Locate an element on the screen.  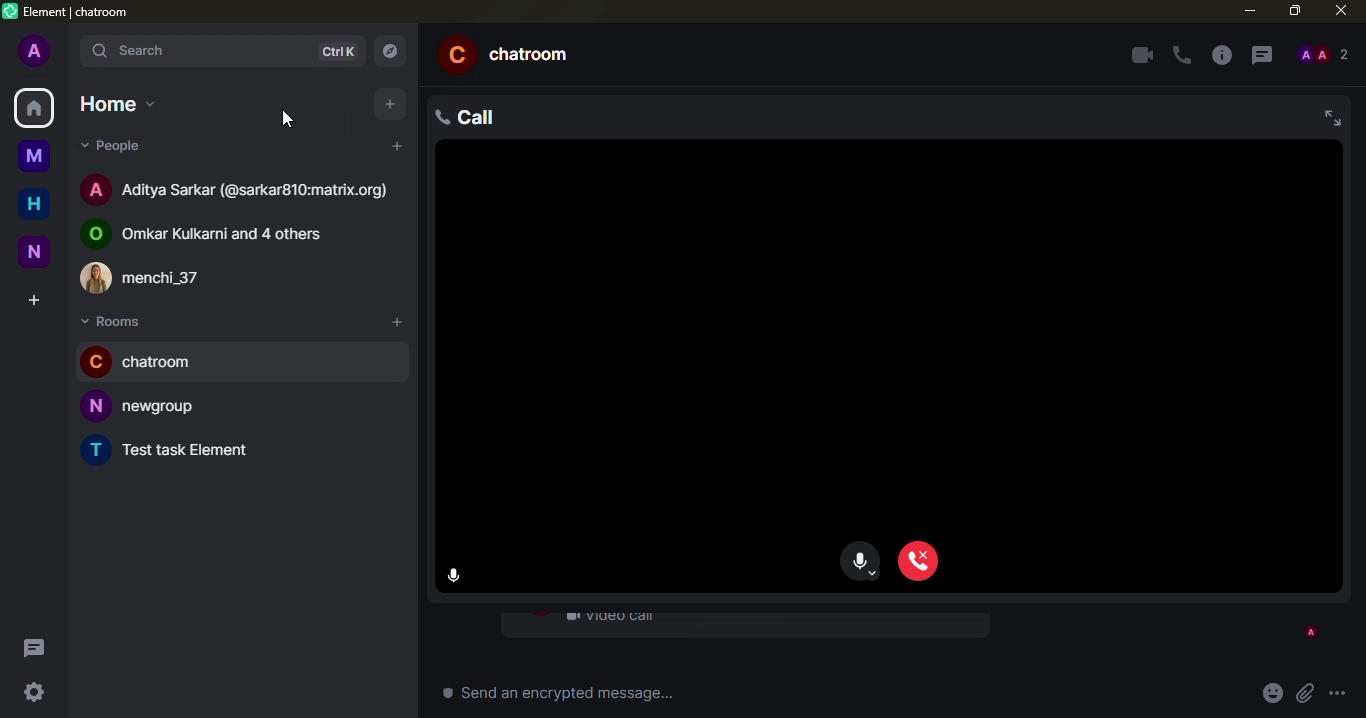
collapse is located at coordinates (1329, 116).